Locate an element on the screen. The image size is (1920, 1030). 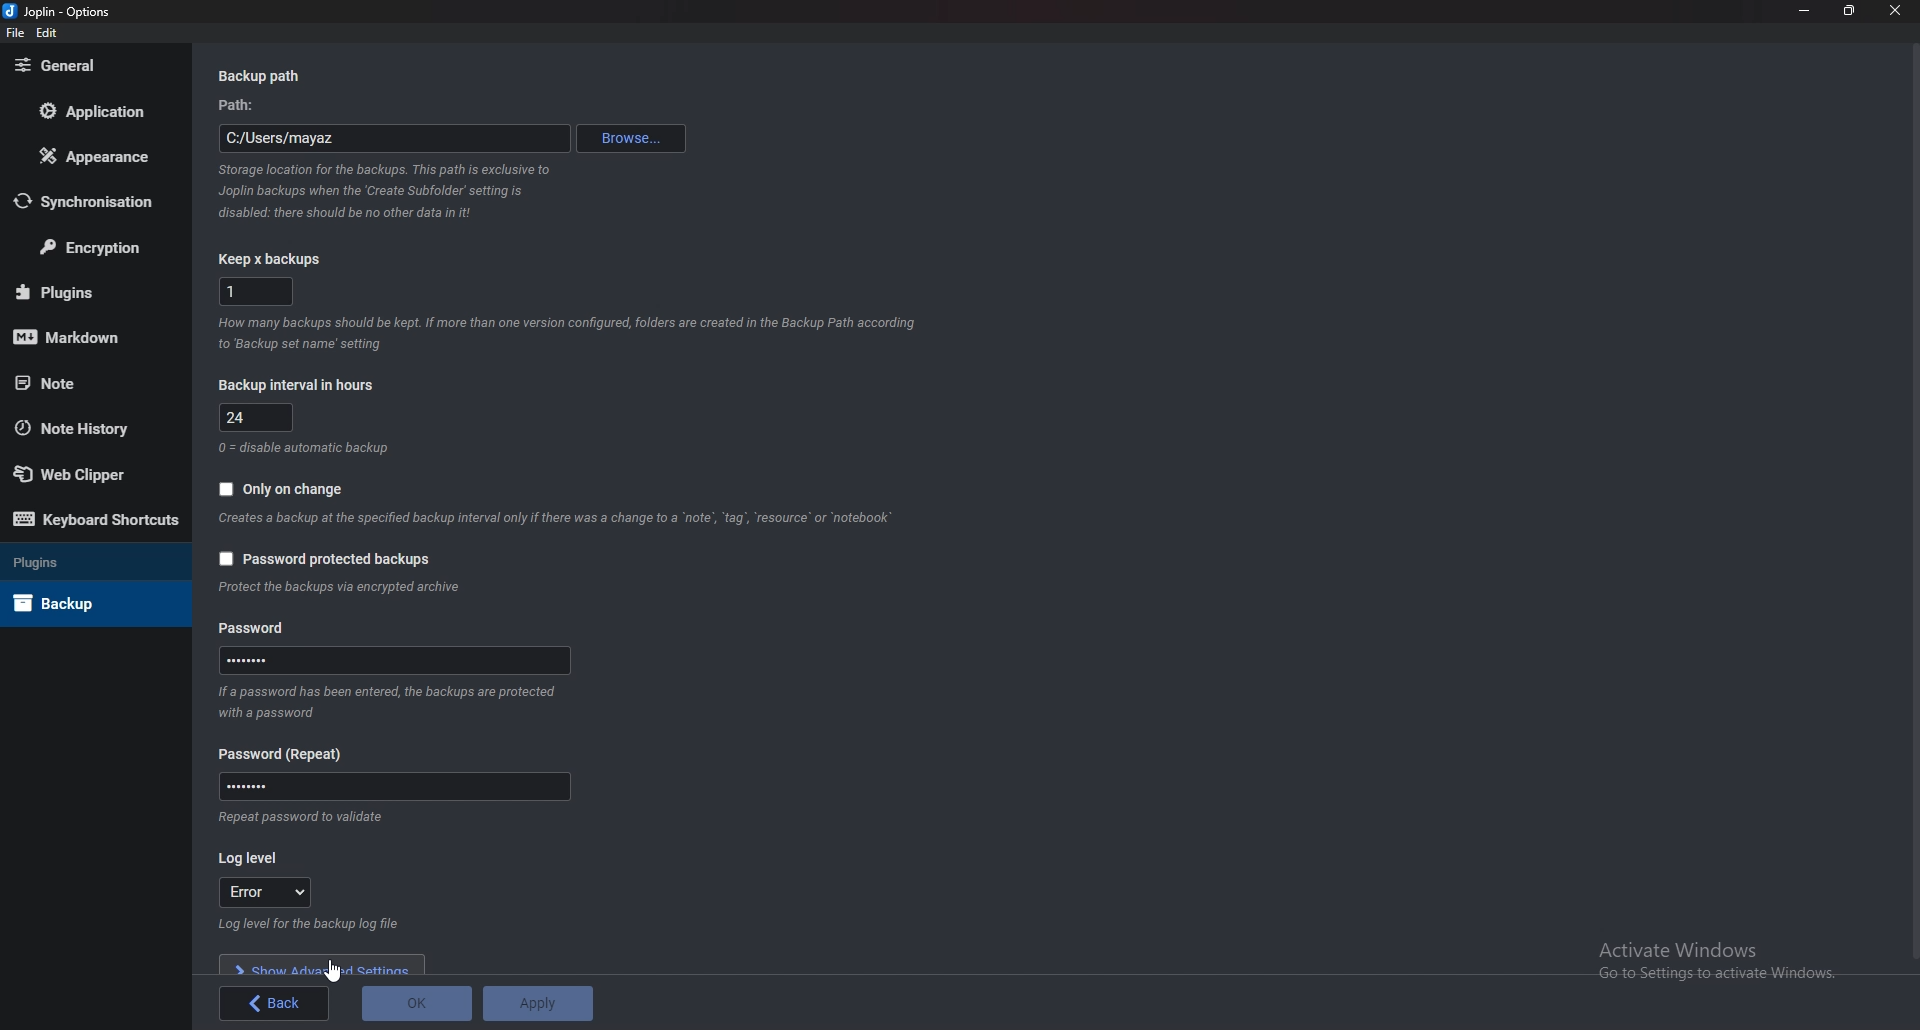
apply is located at coordinates (536, 1003).